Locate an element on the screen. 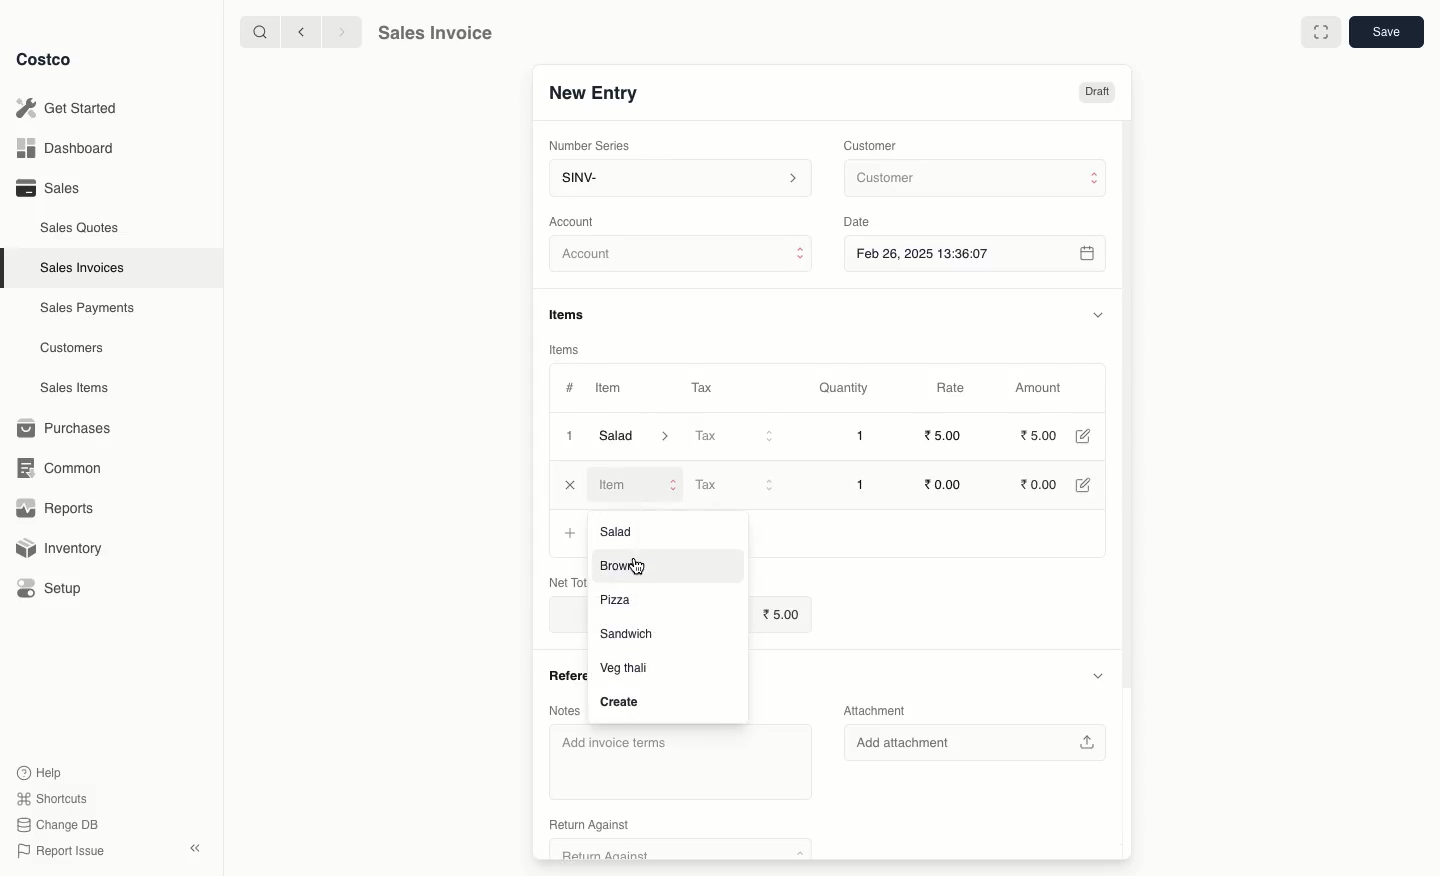 This screenshot has height=876, width=1440. # is located at coordinates (570, 386).